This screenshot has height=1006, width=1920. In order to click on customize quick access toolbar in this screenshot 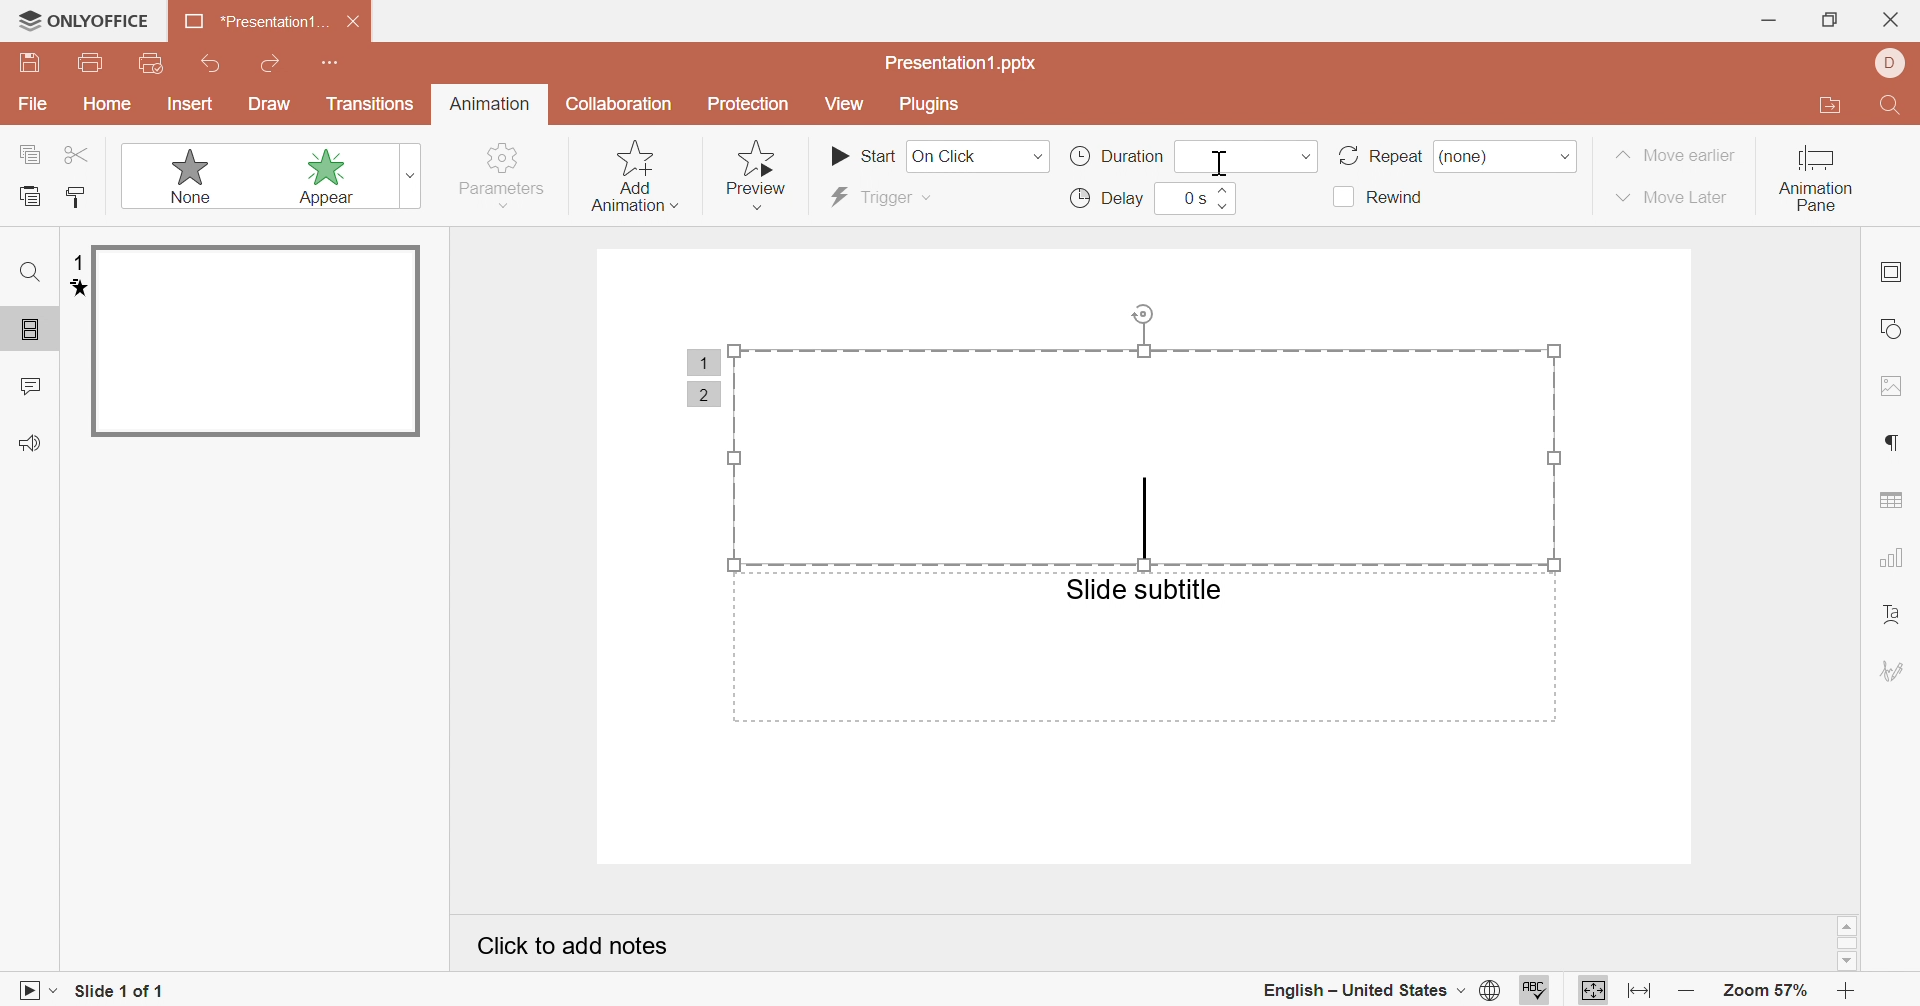, I will do `click(330, 63)`.